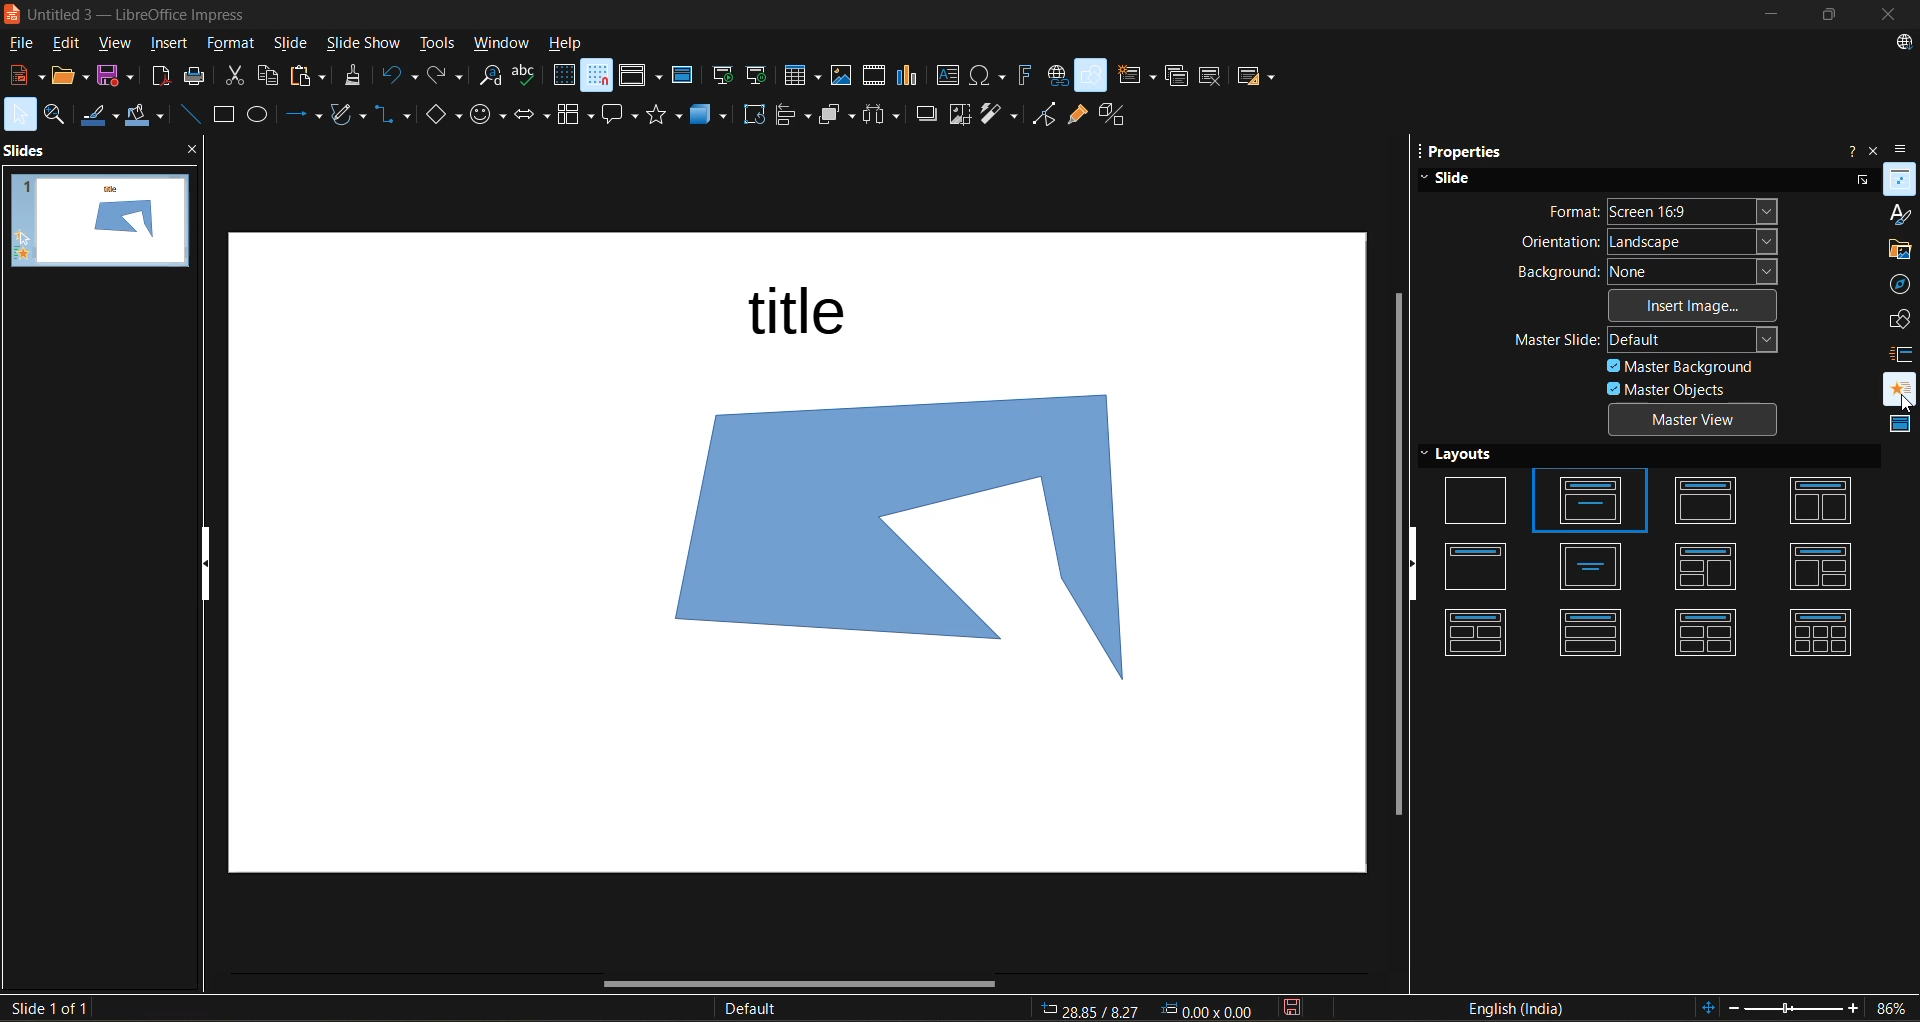  I want to click on master slide, so click(682, 74).